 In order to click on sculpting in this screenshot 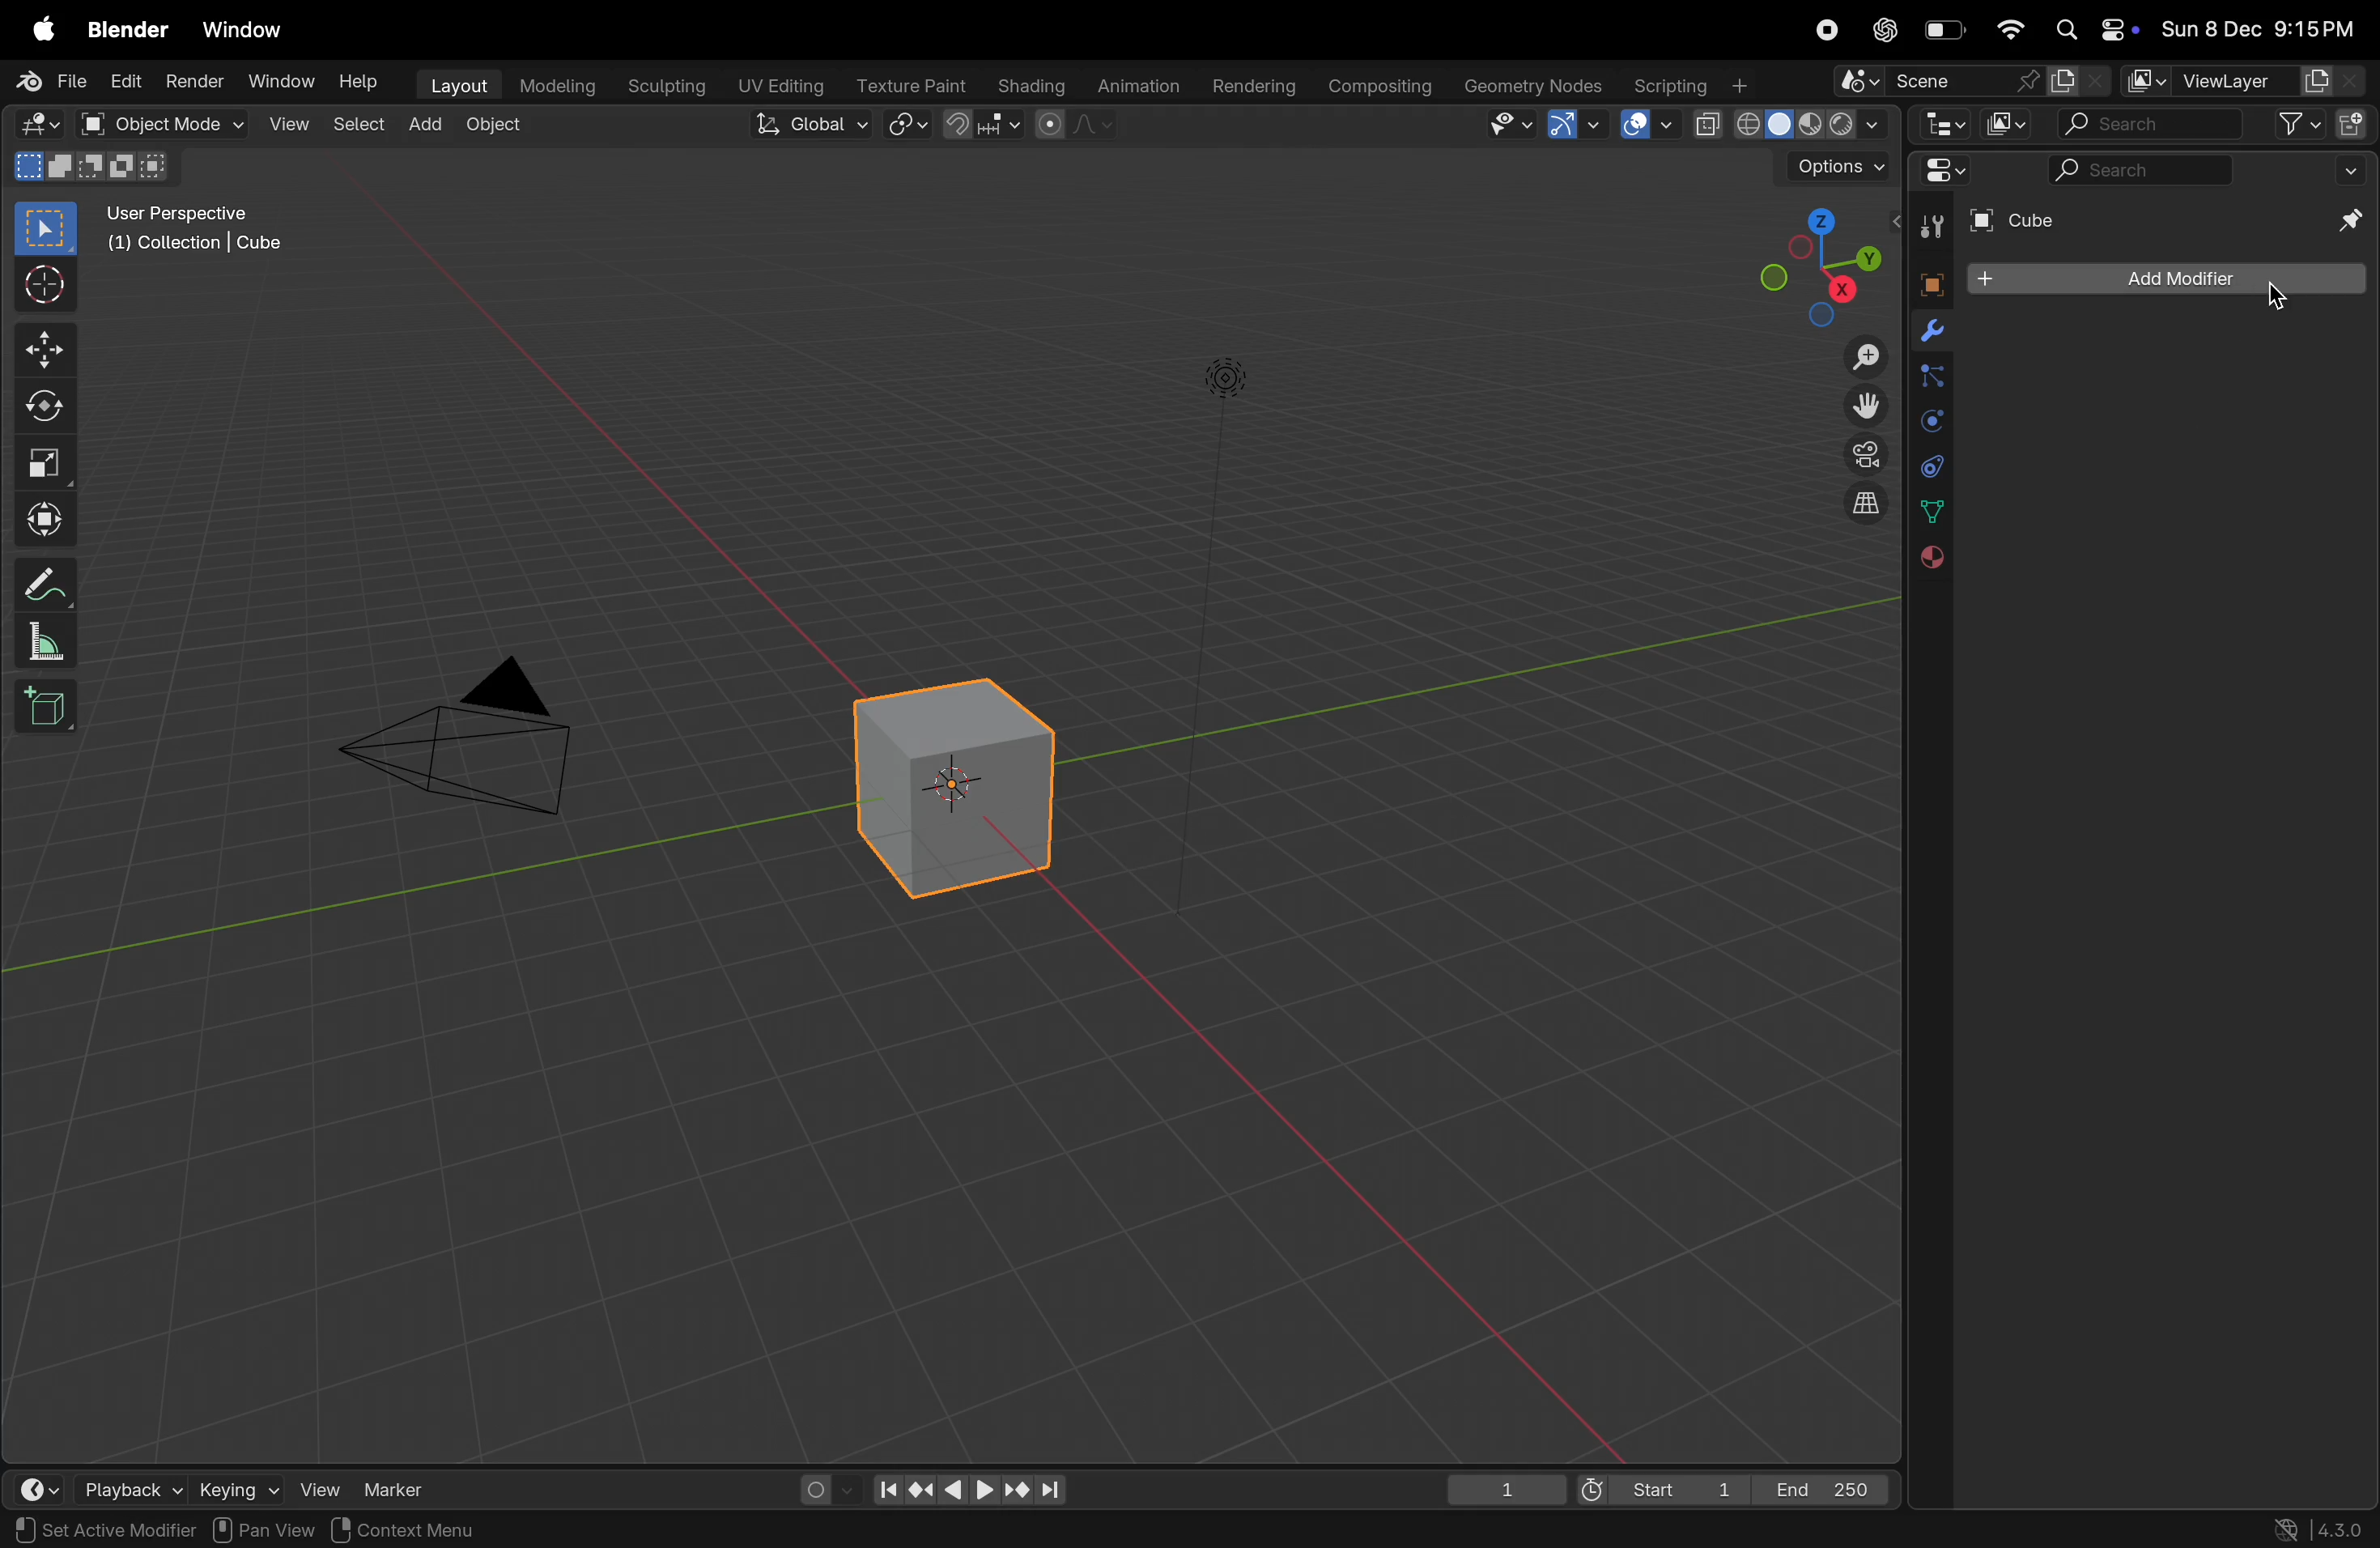, I will do `click(667, 84)`.